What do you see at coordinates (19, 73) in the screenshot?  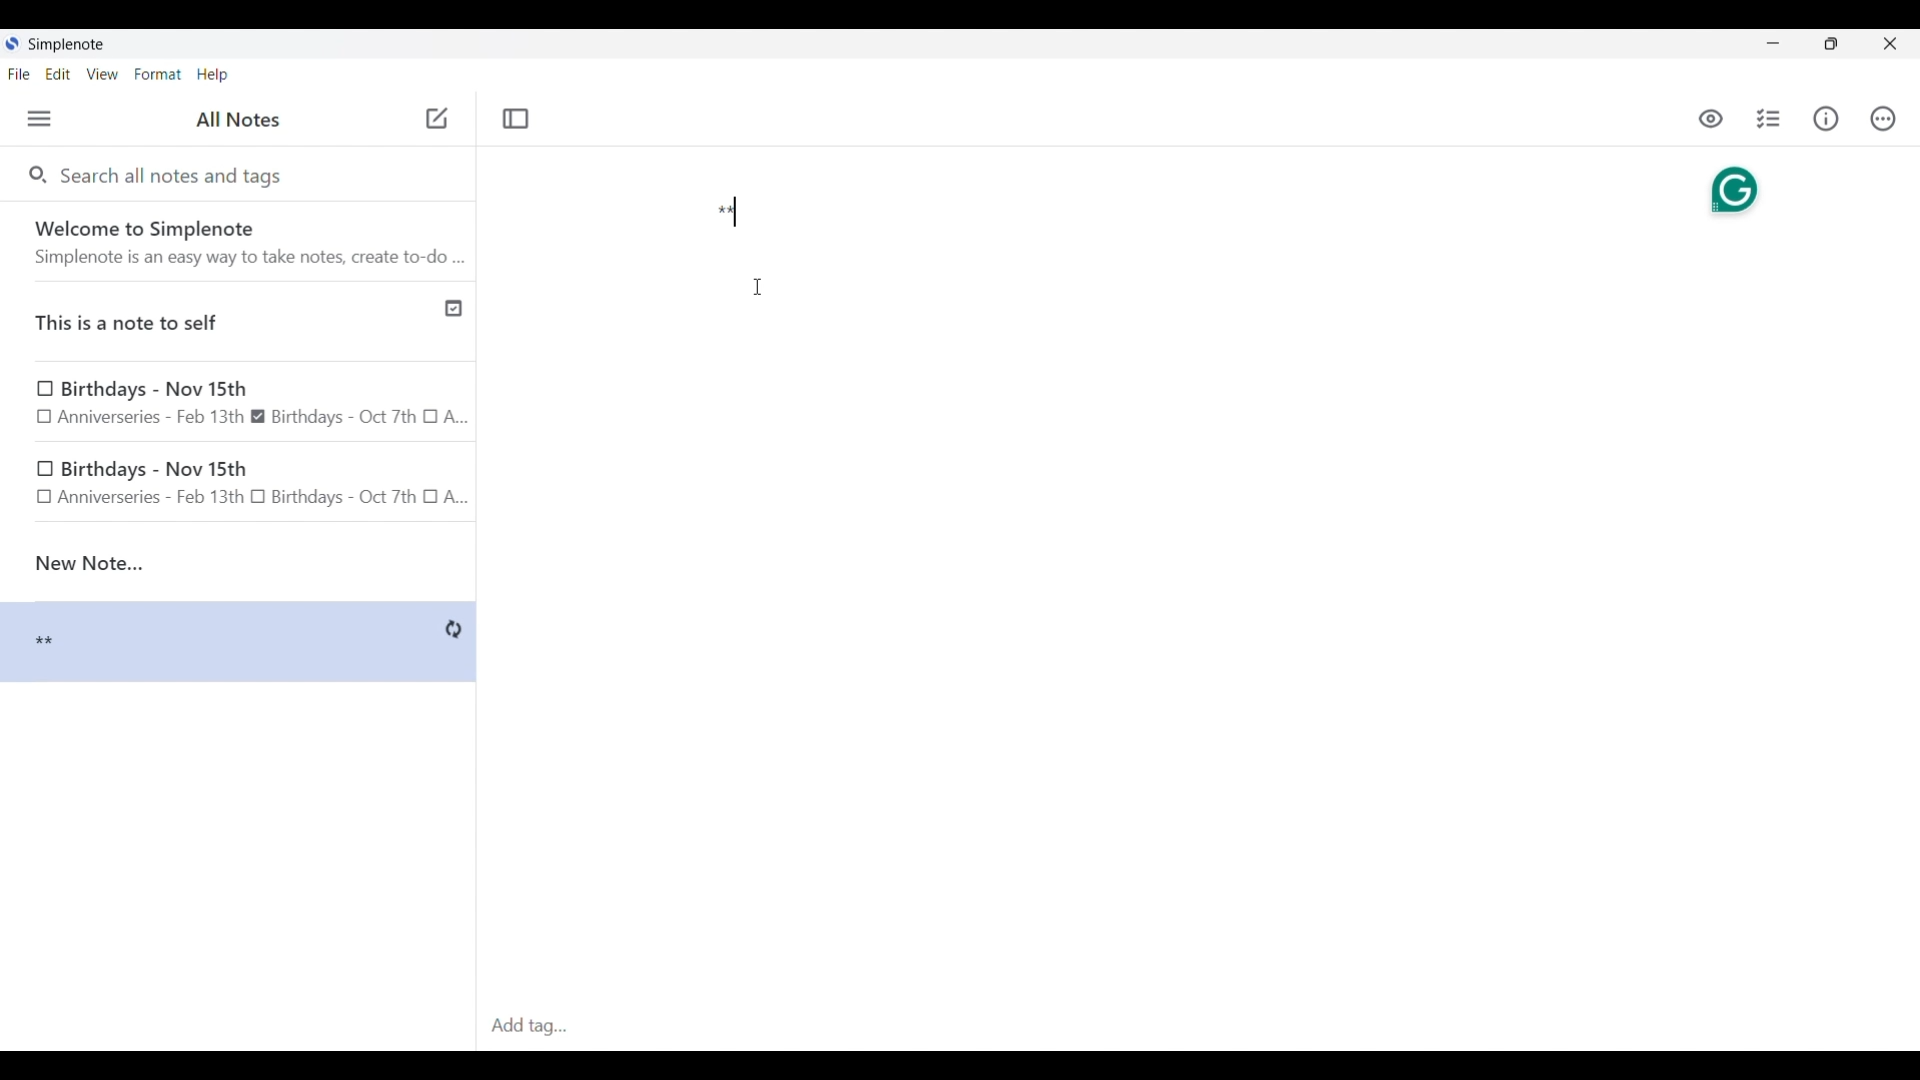 I see `File menu` at bounding box center [19, 73].